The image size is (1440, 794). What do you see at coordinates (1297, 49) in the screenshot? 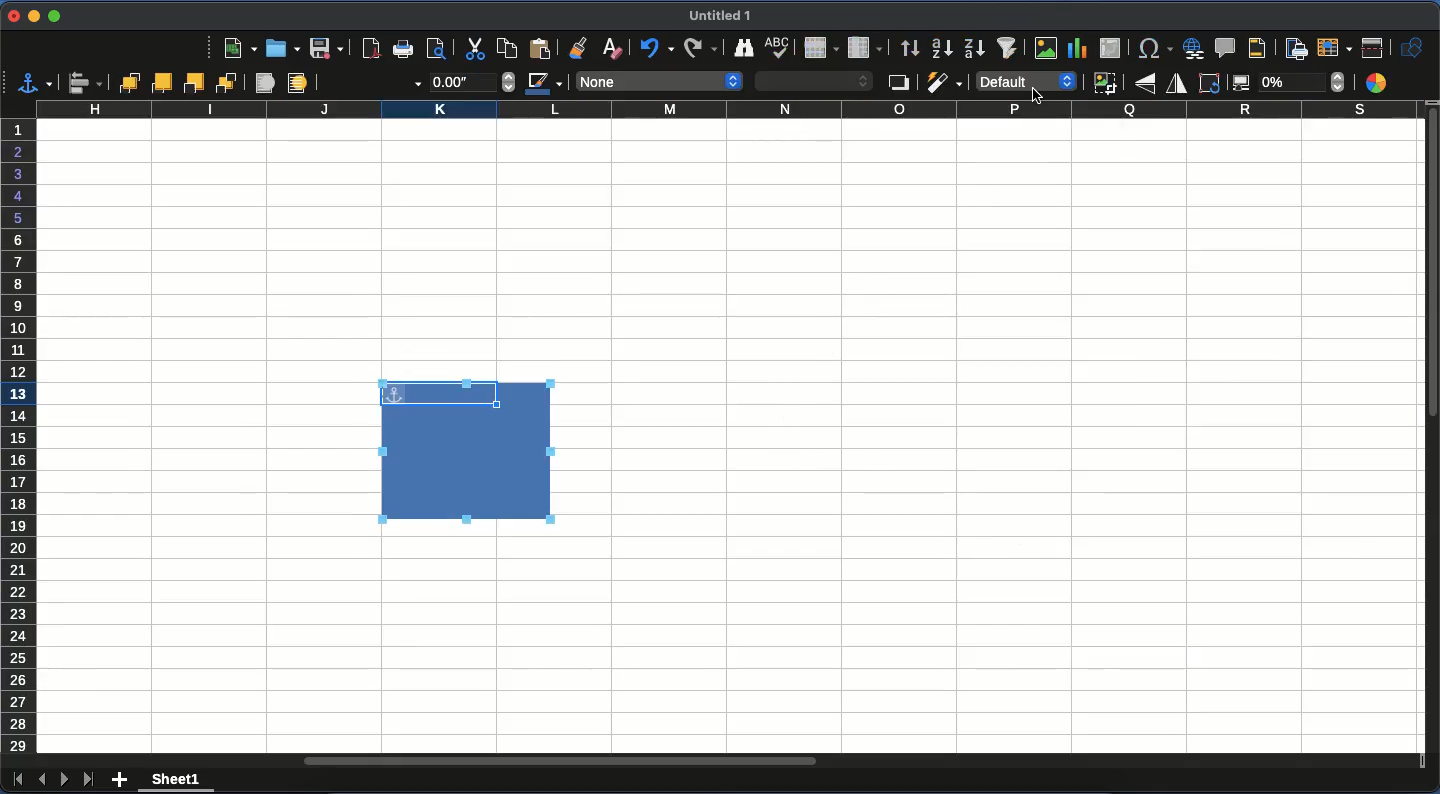
I see `define print area` at bounding box center [1297, 49].